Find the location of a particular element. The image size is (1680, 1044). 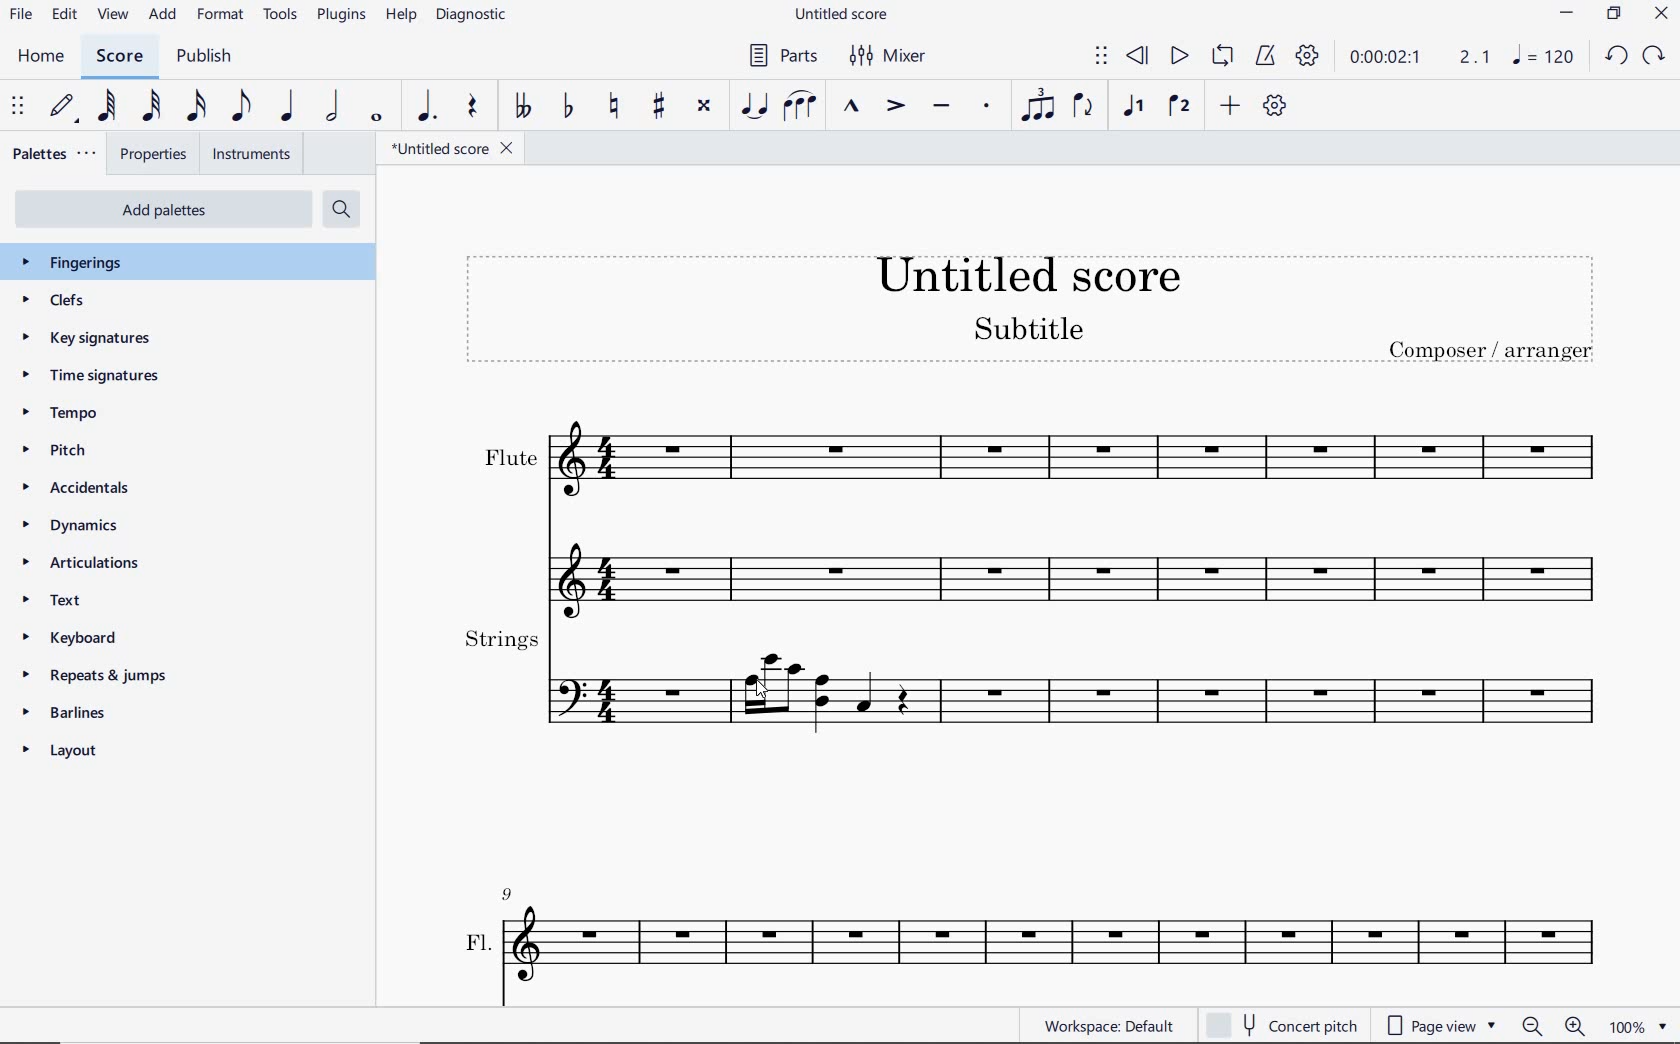

text is located at coordinates (59, 601).